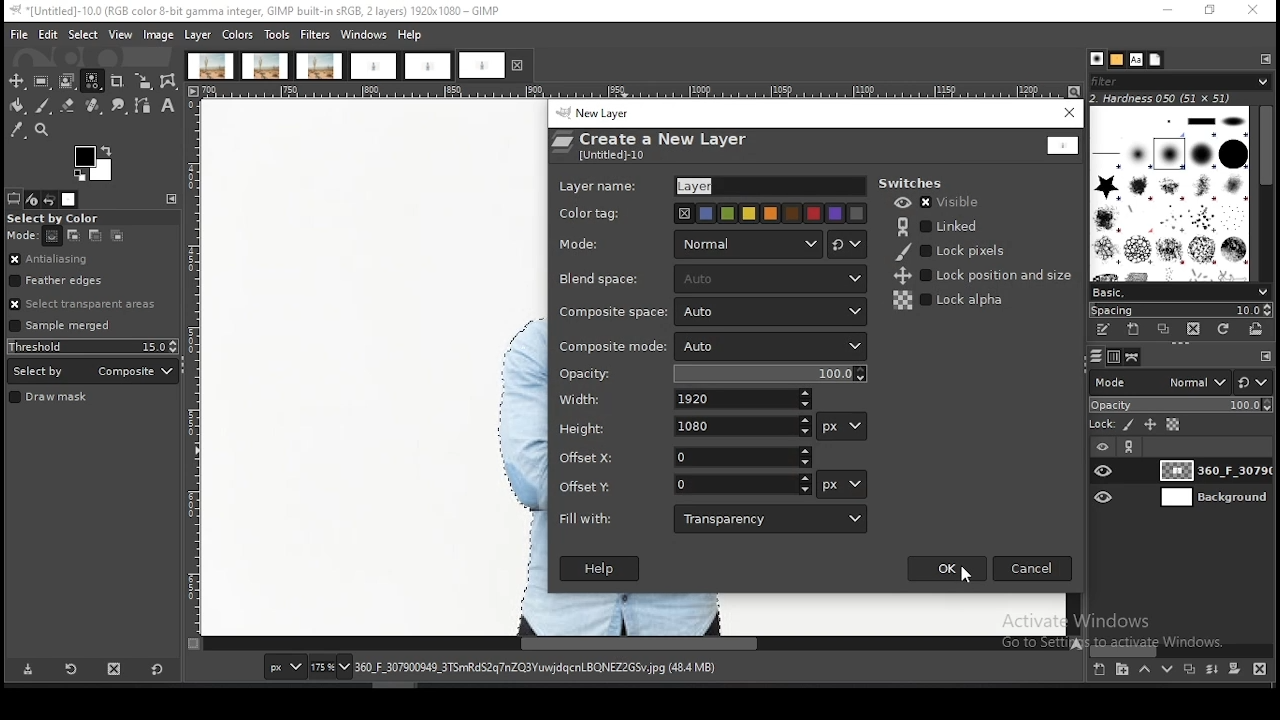  I want to click on height, so click(584, 429).